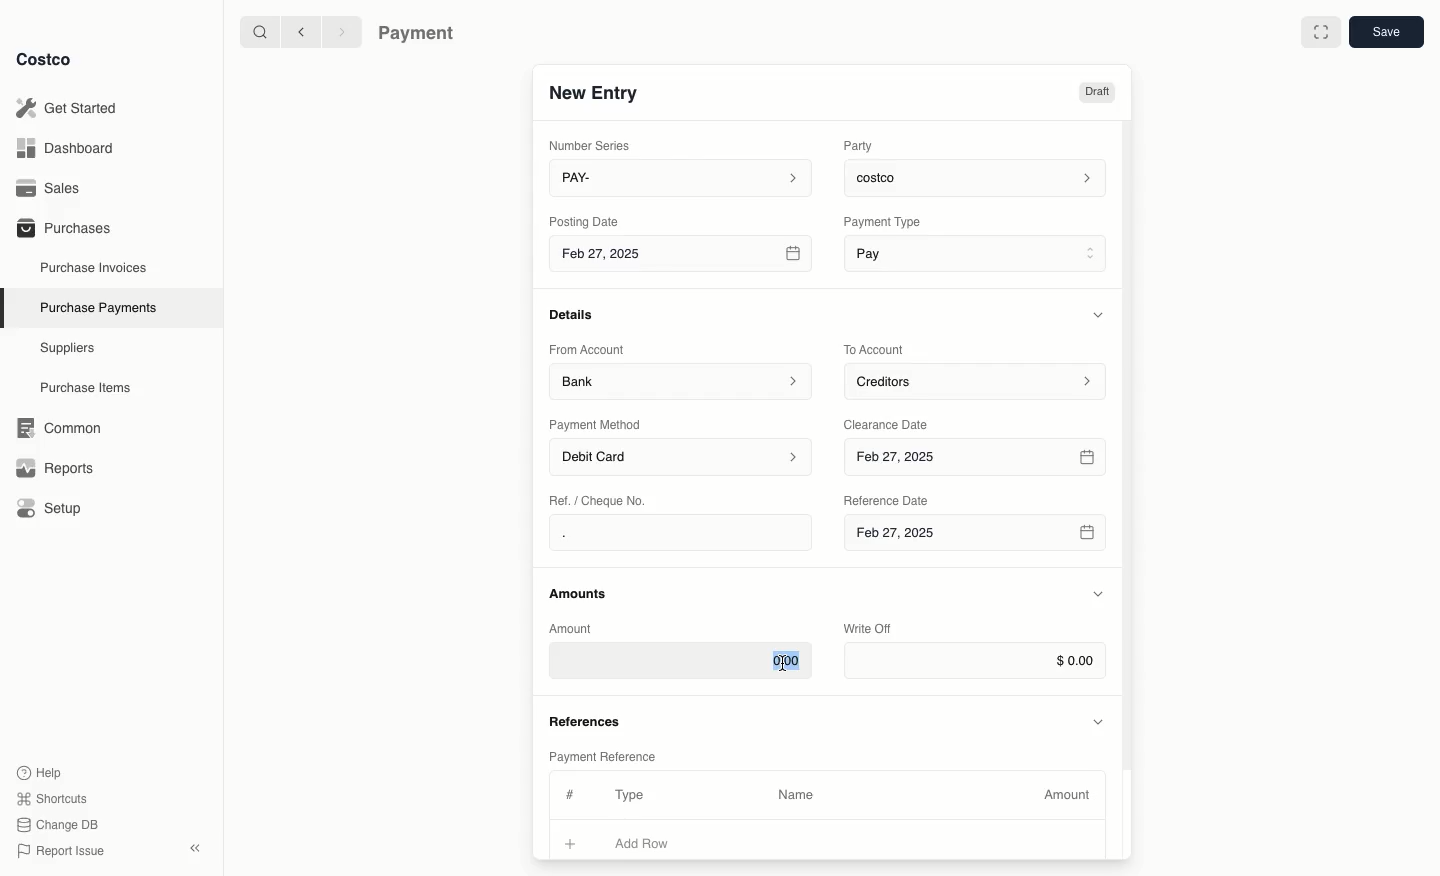 This screenshot has height=876, width=1440. Describe the element at coordinates (680, 660) in the screenshot. I see `$0.00` at that location.